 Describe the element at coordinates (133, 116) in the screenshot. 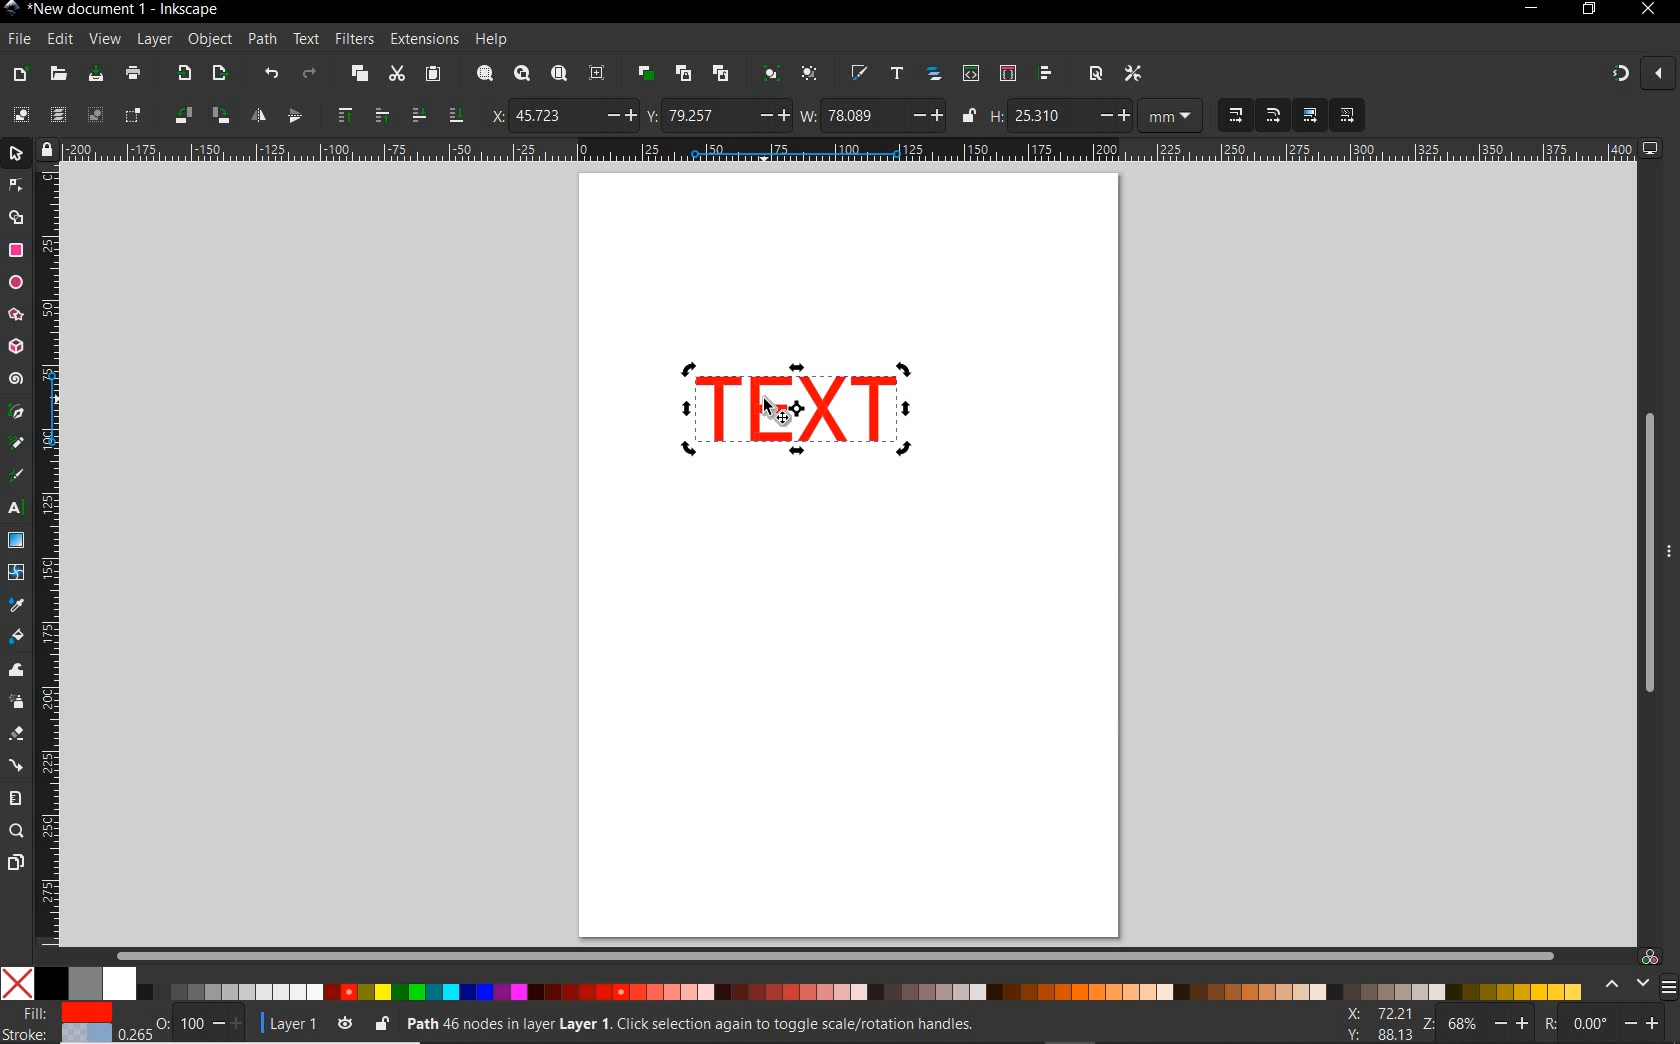

I see `TOGGLE SELECTIONBOX` at that location.